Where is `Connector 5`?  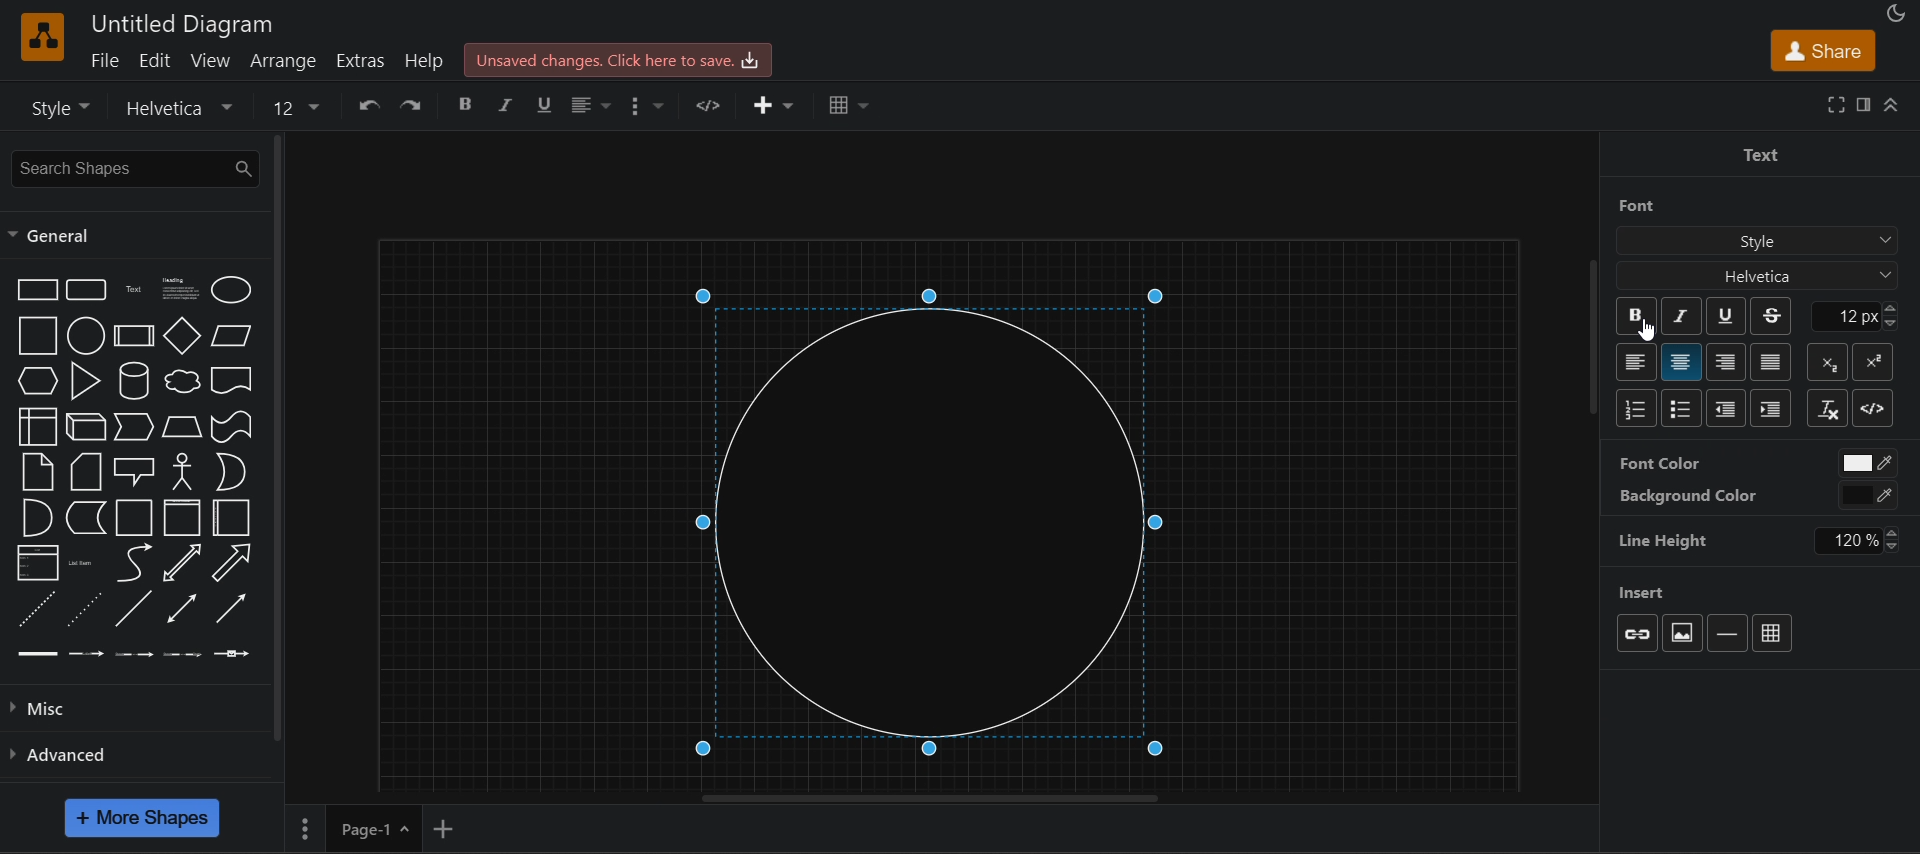
Connector 5 is located at coordinates (231, 654).